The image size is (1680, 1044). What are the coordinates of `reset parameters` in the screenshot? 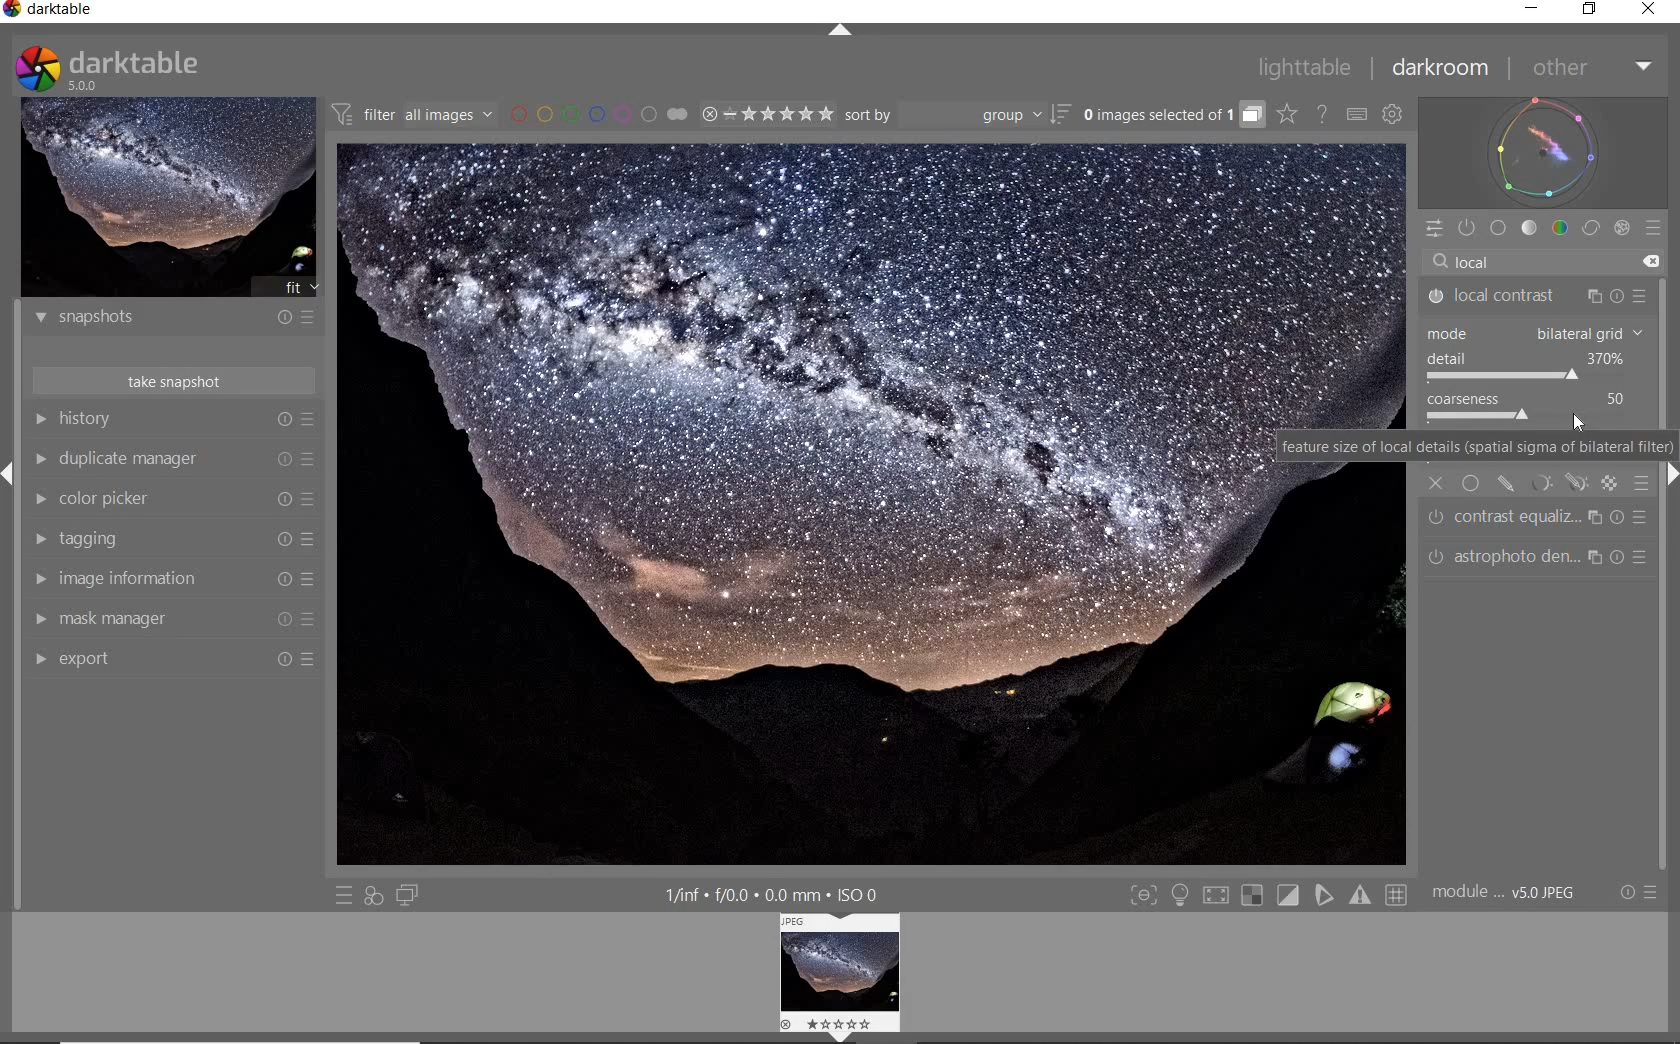 It's located at (1646, 516).